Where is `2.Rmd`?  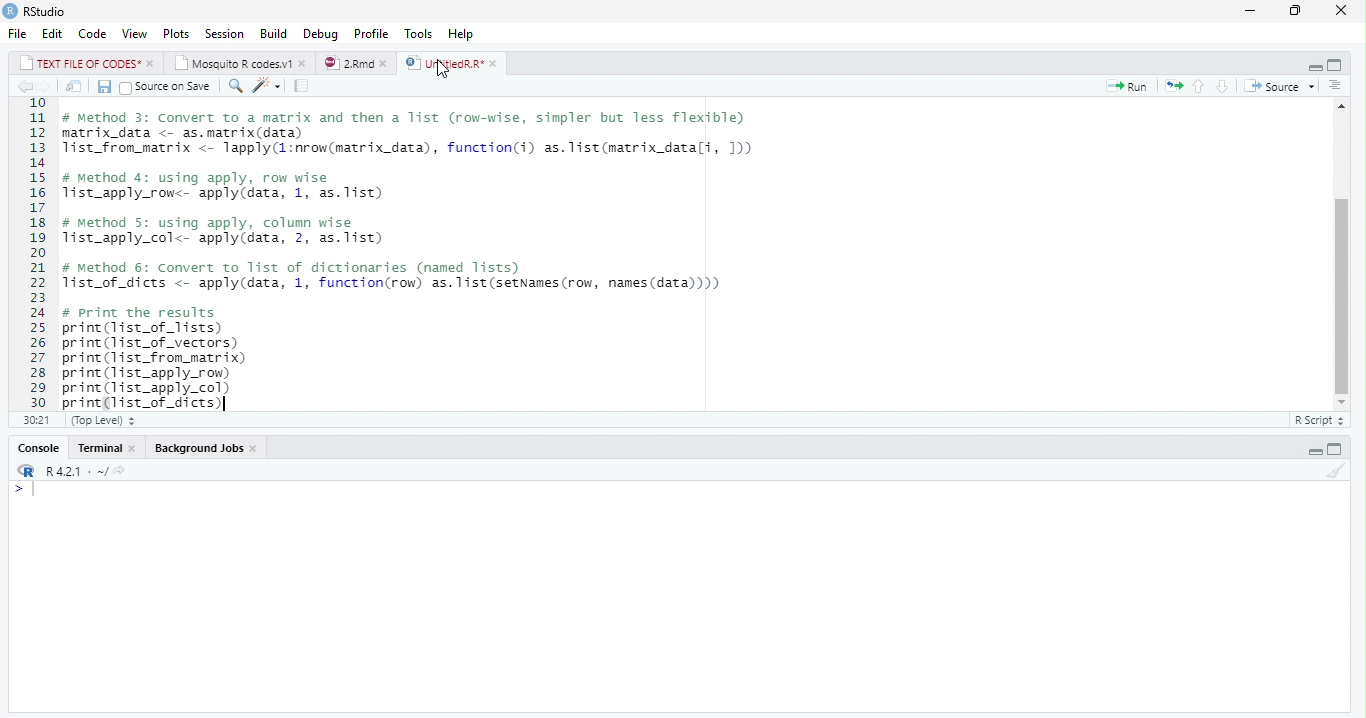
2.Rmd is located at coordinates (356, 64).